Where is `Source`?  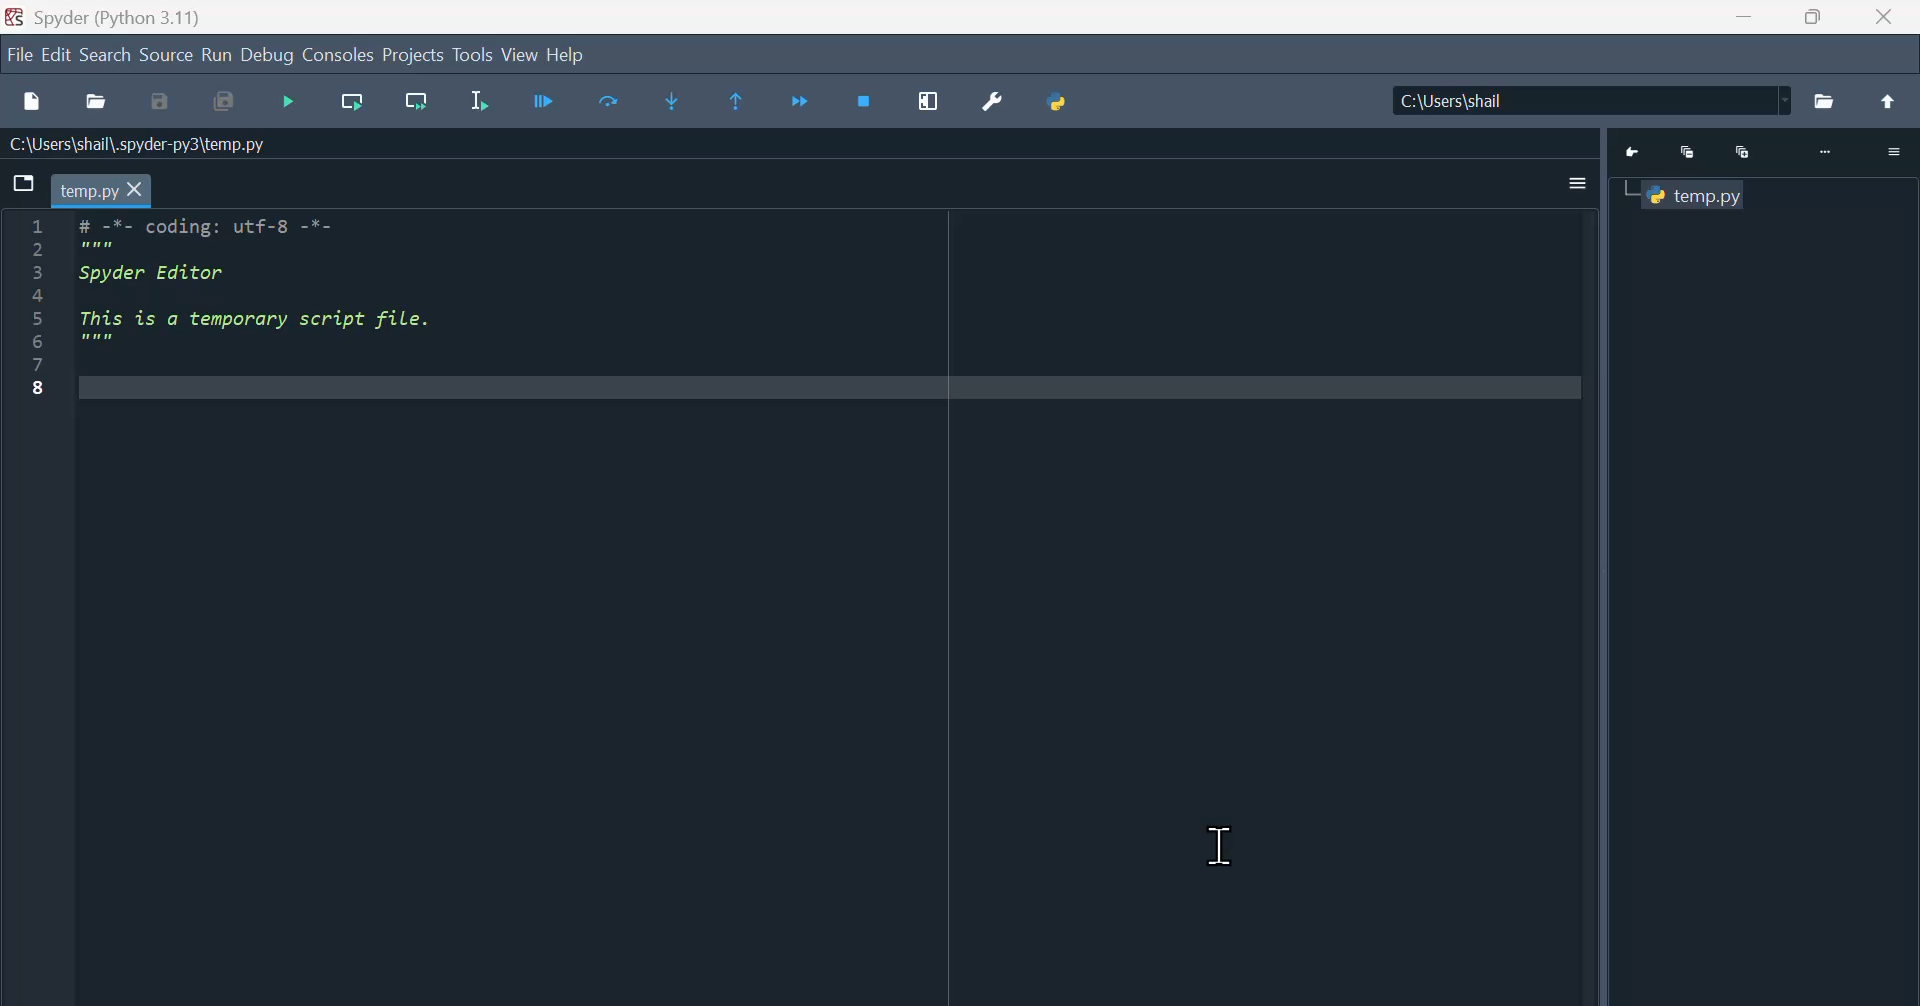
Source is located at coordinates (166, 52).